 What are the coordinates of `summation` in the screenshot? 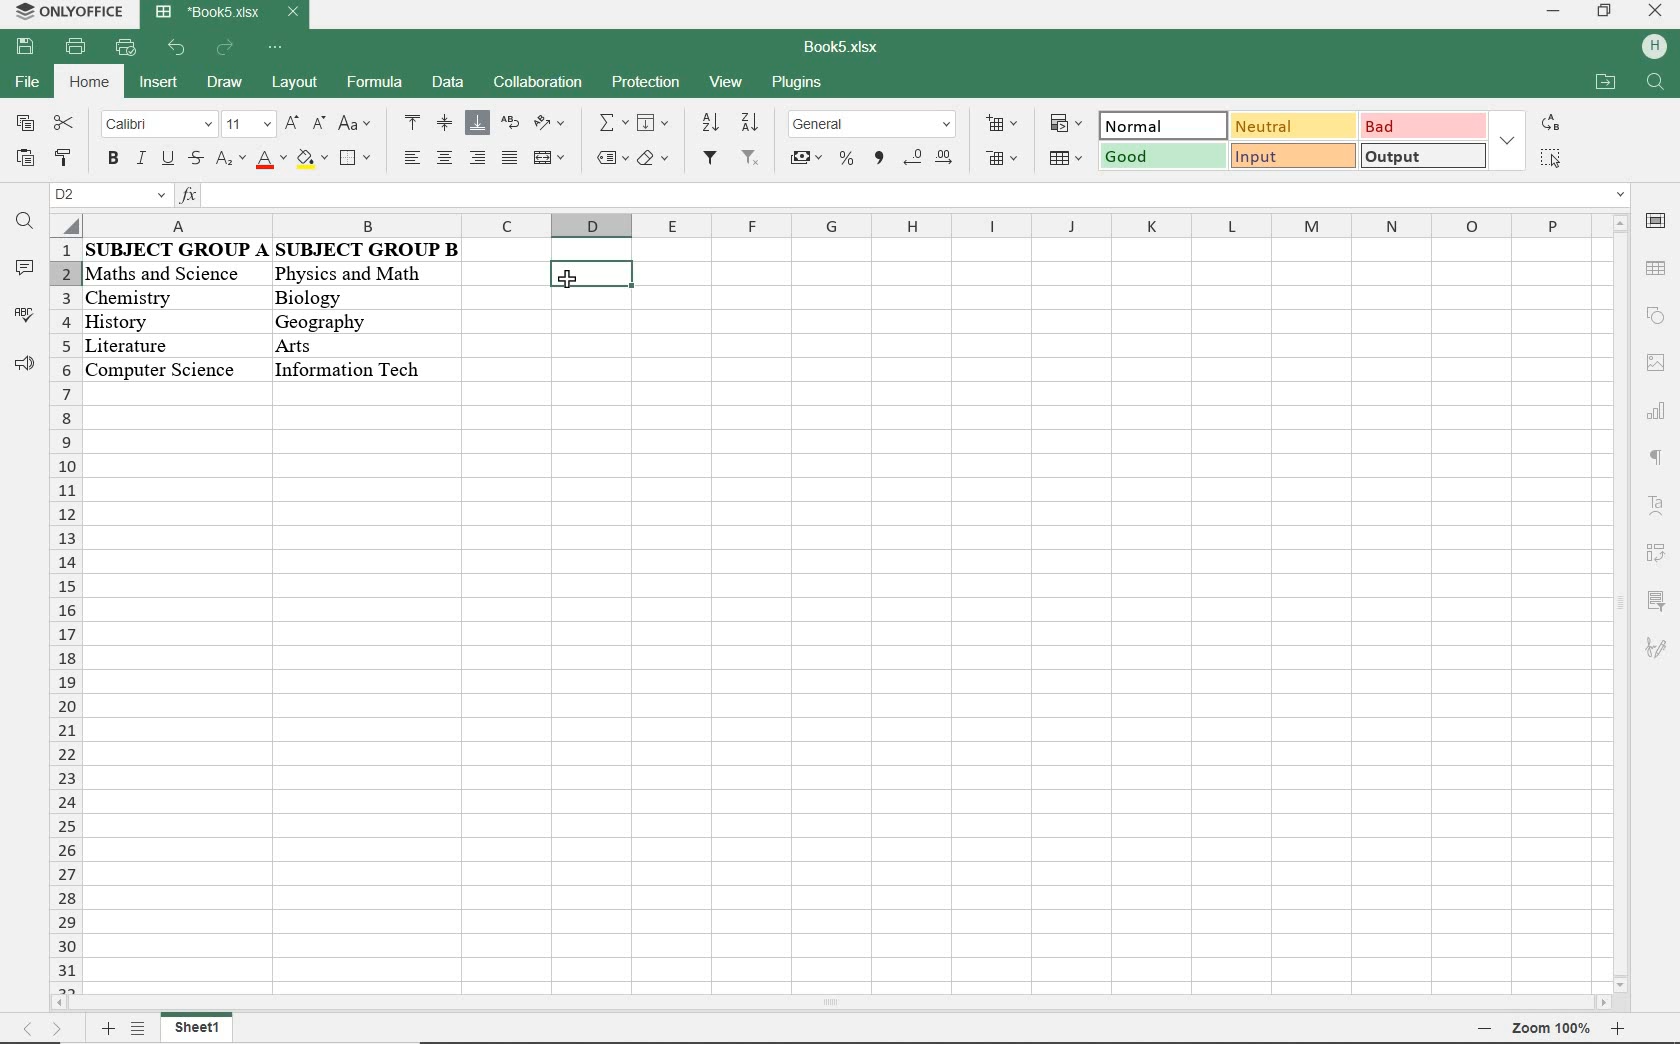 It's located at (612, 124).